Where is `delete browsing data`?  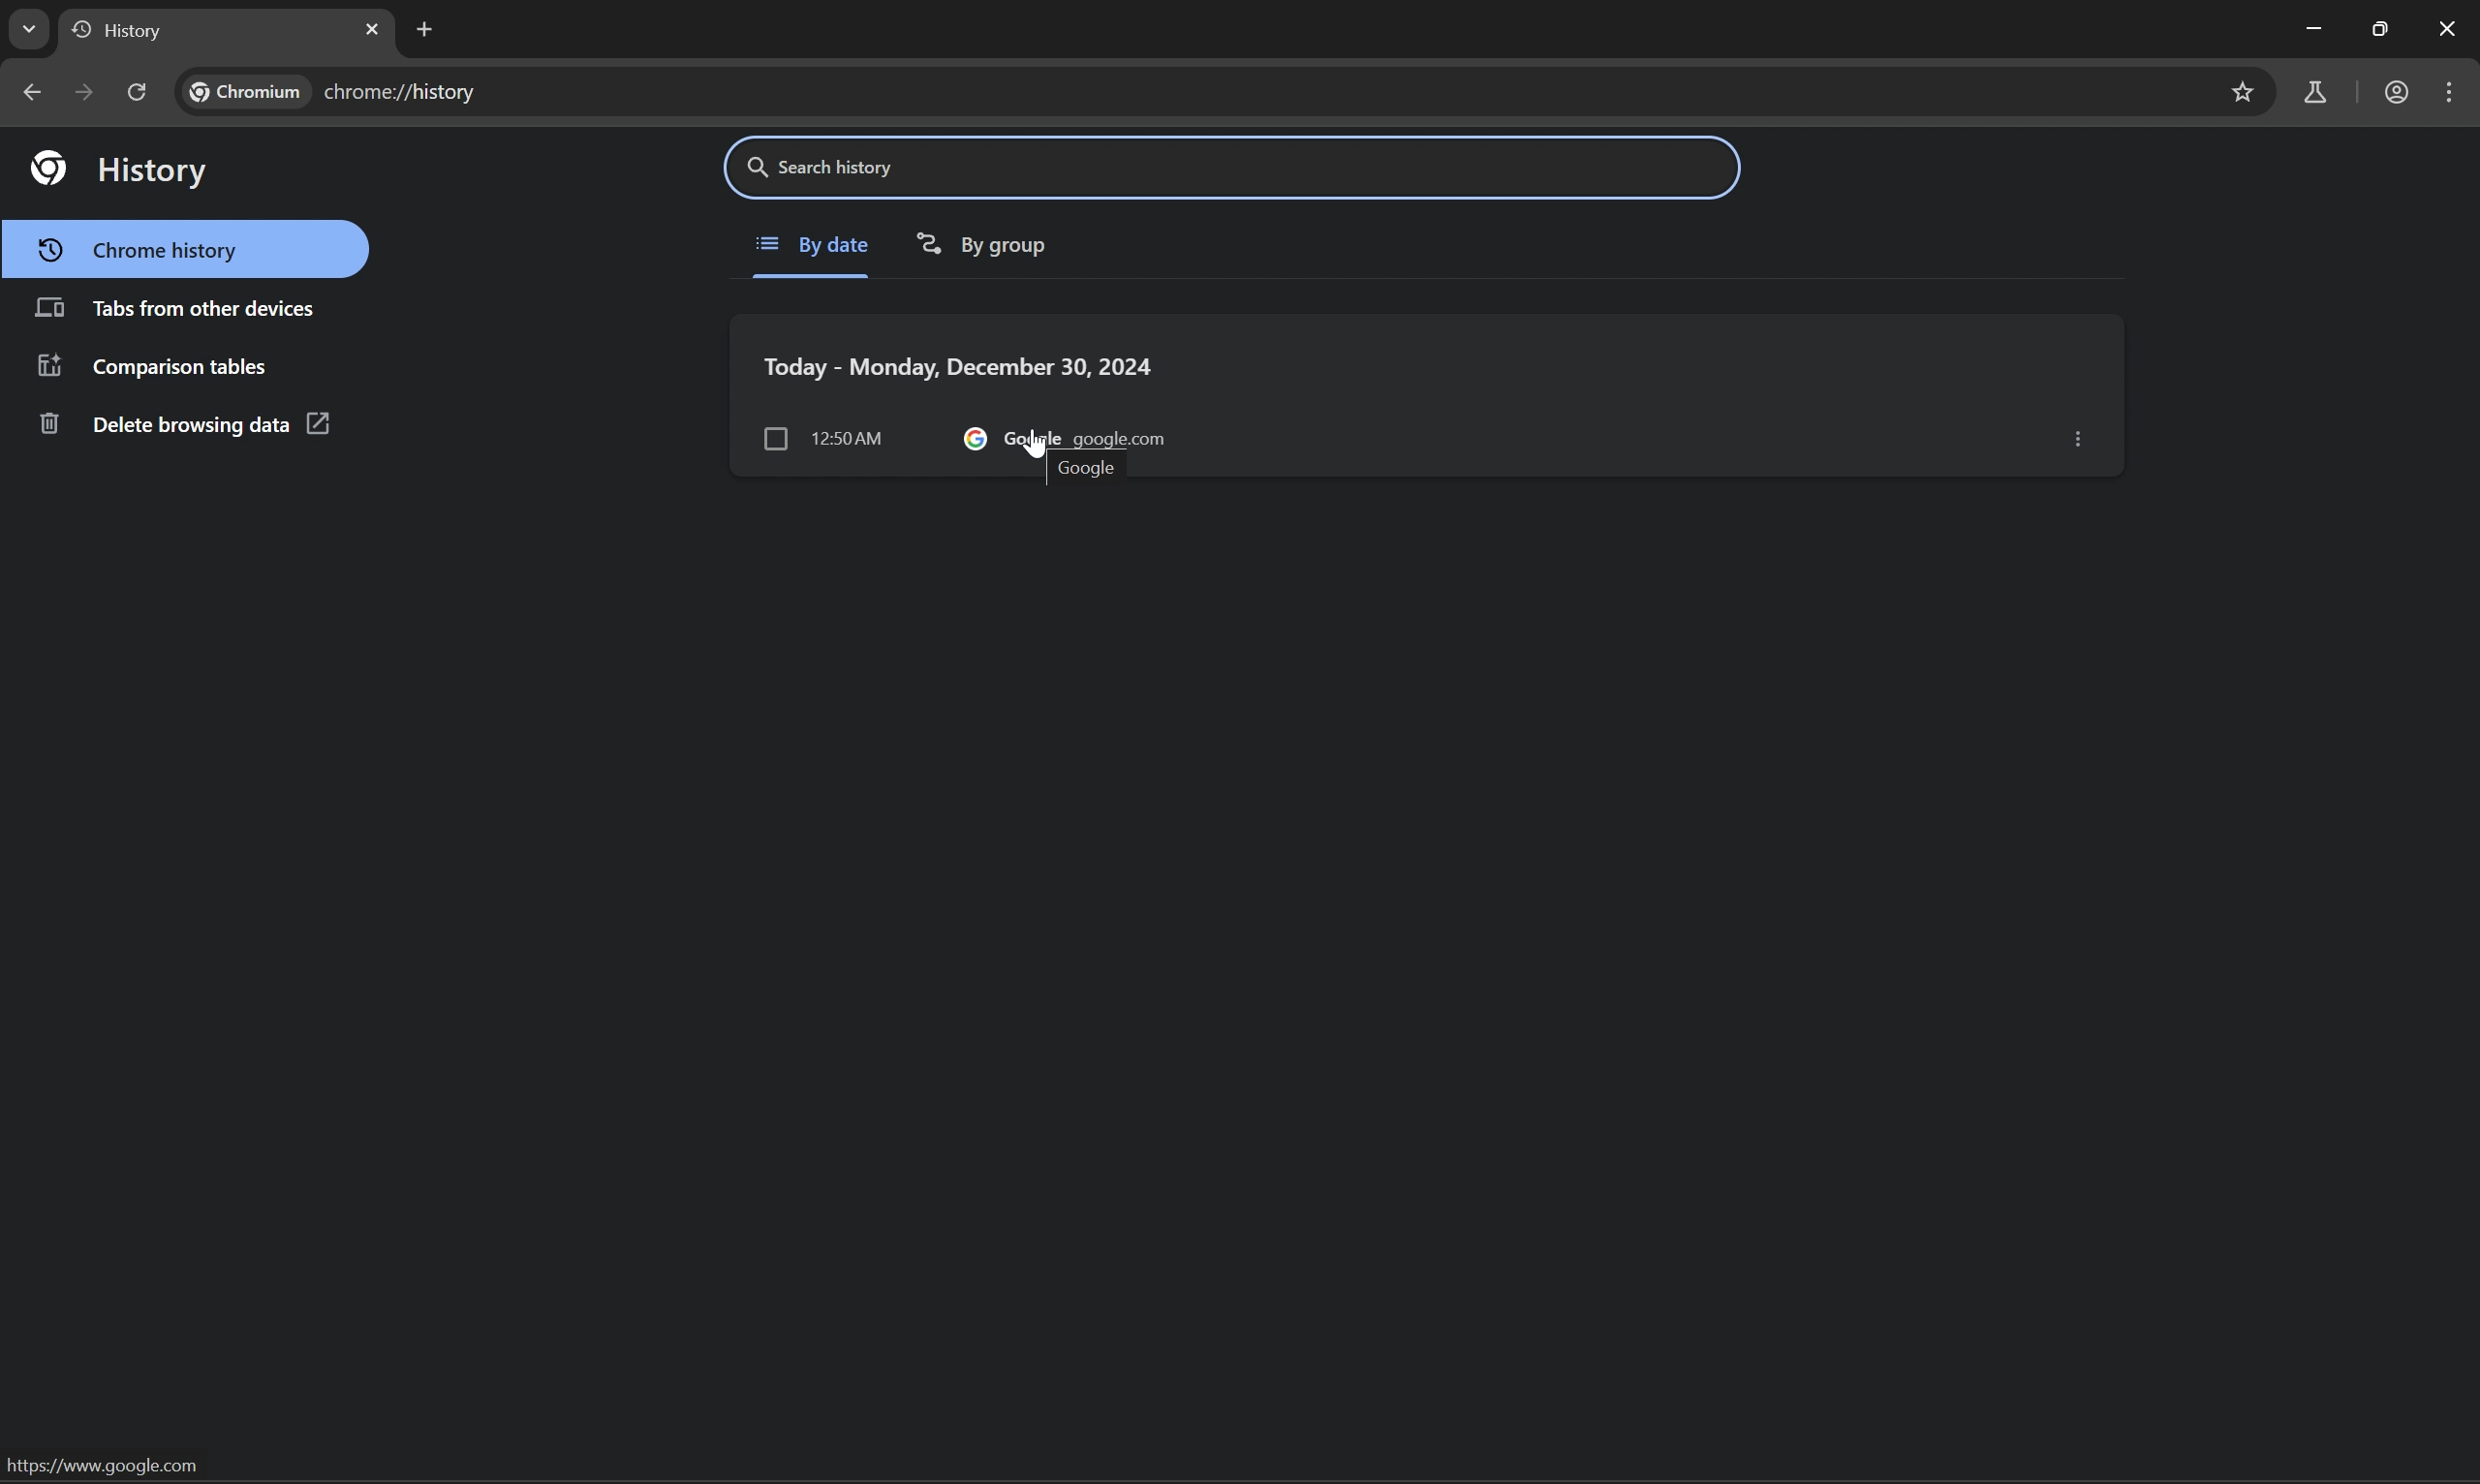
delete browsing data is located at coordinates (186, 424).